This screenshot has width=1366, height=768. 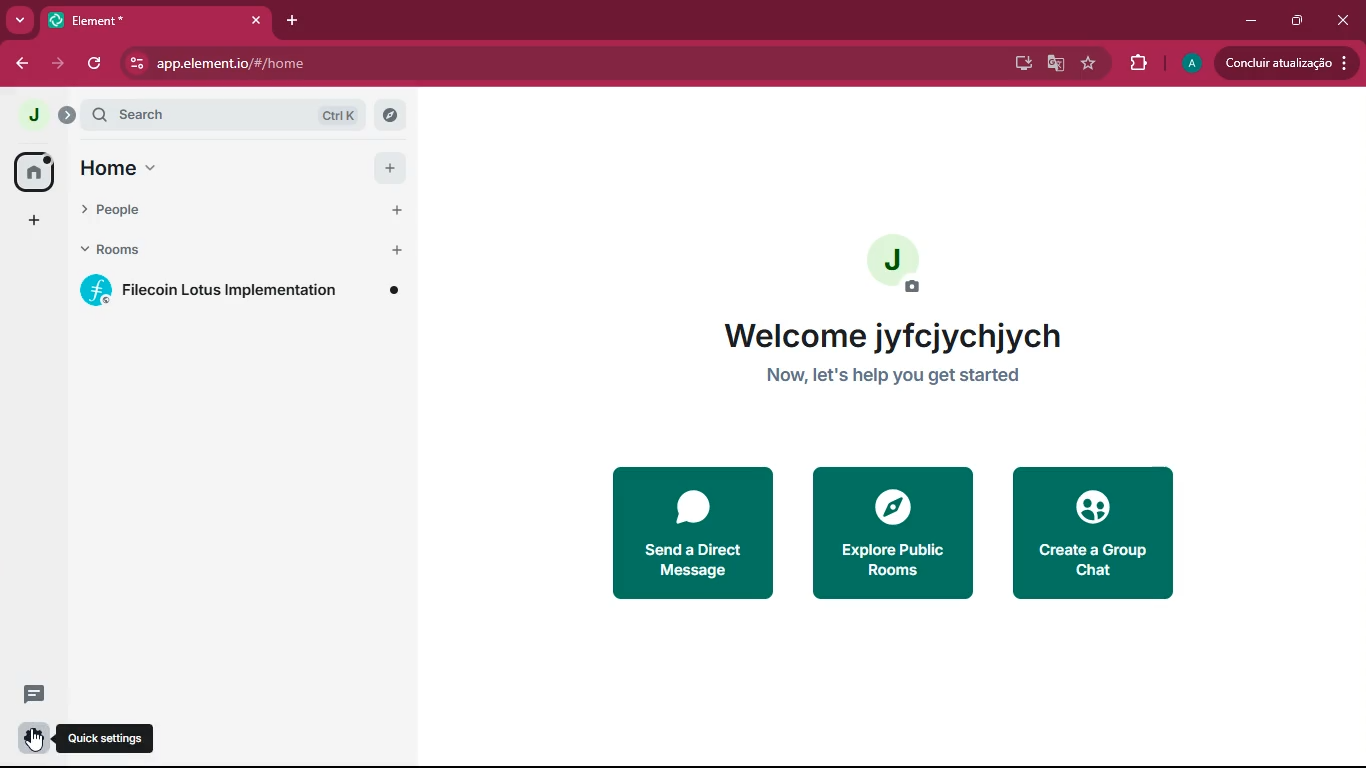 What do you see at coordinates (1093, 532) in the screenshot?
I see `create a group chat` at bounding box center [1093, 532].